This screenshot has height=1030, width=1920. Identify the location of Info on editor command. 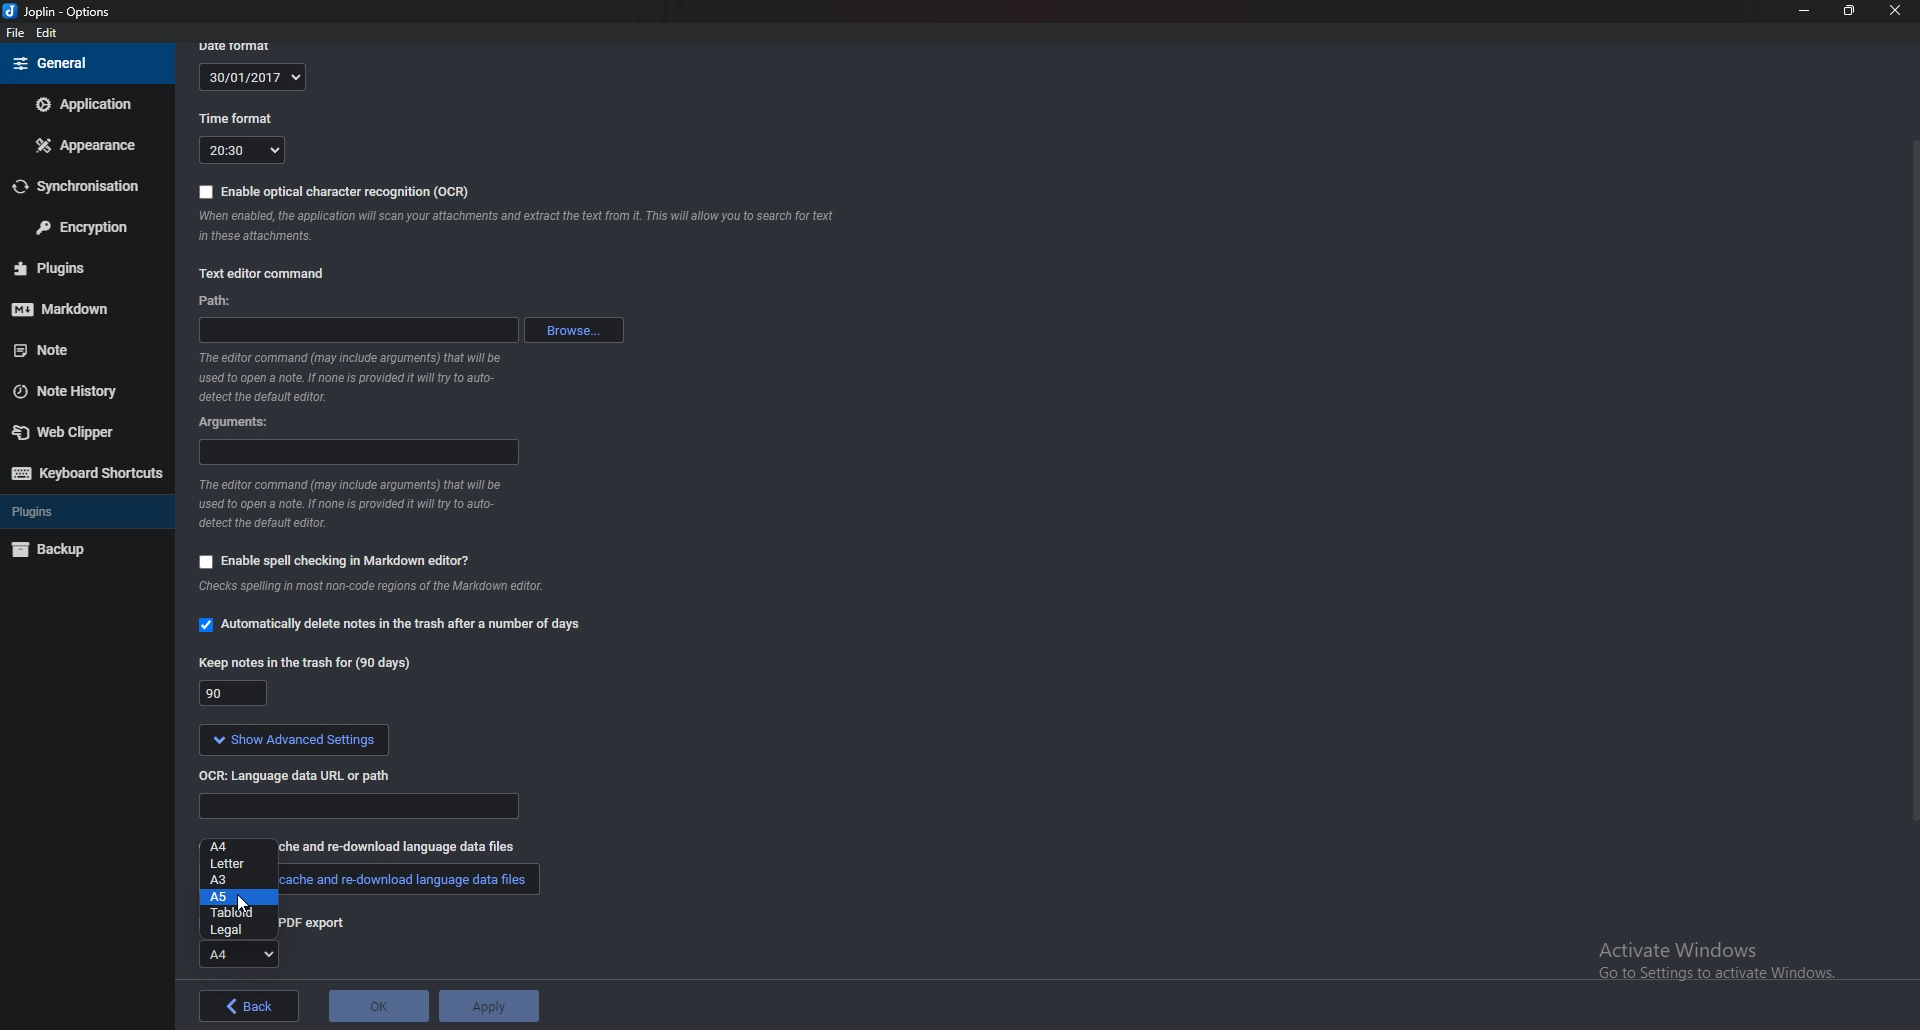
(356, 377).